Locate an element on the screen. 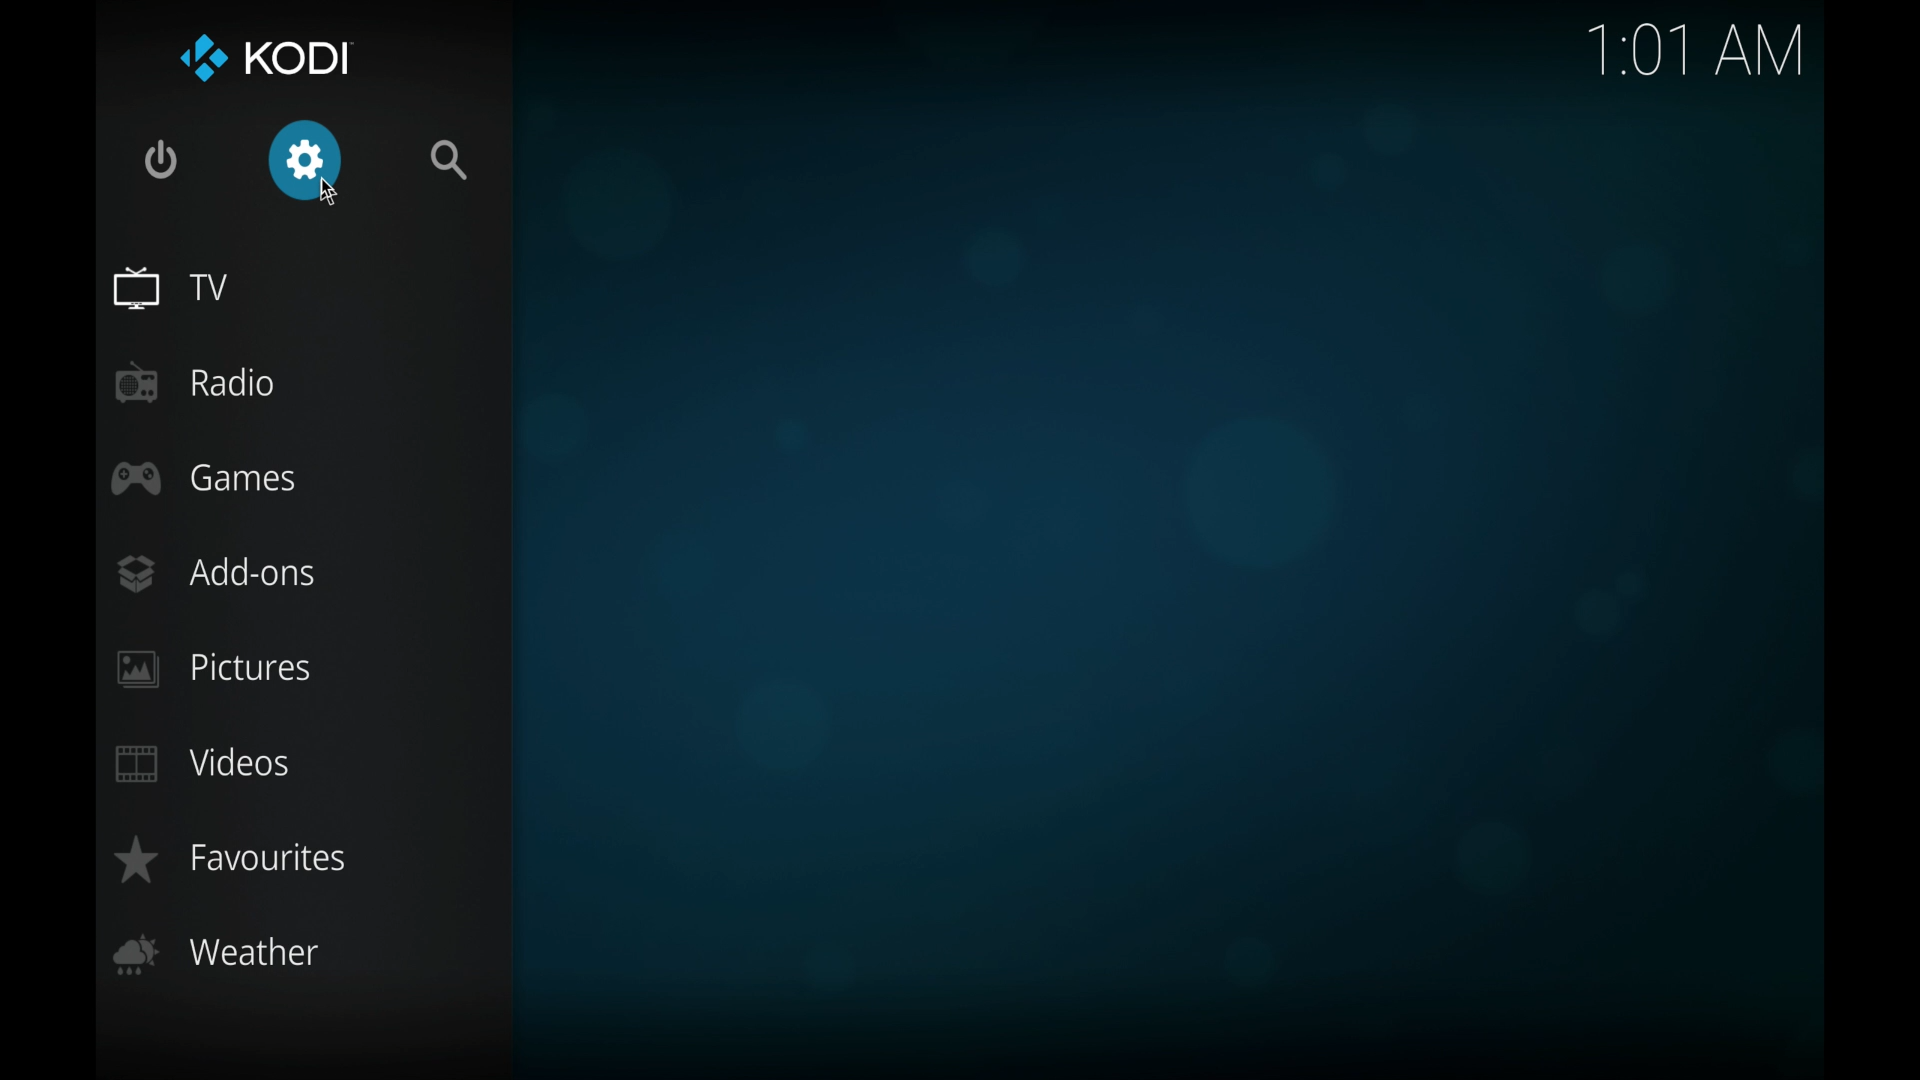 This screenshot has height=1080, width=1920. quit kodi is located at coordinates (161, 159).